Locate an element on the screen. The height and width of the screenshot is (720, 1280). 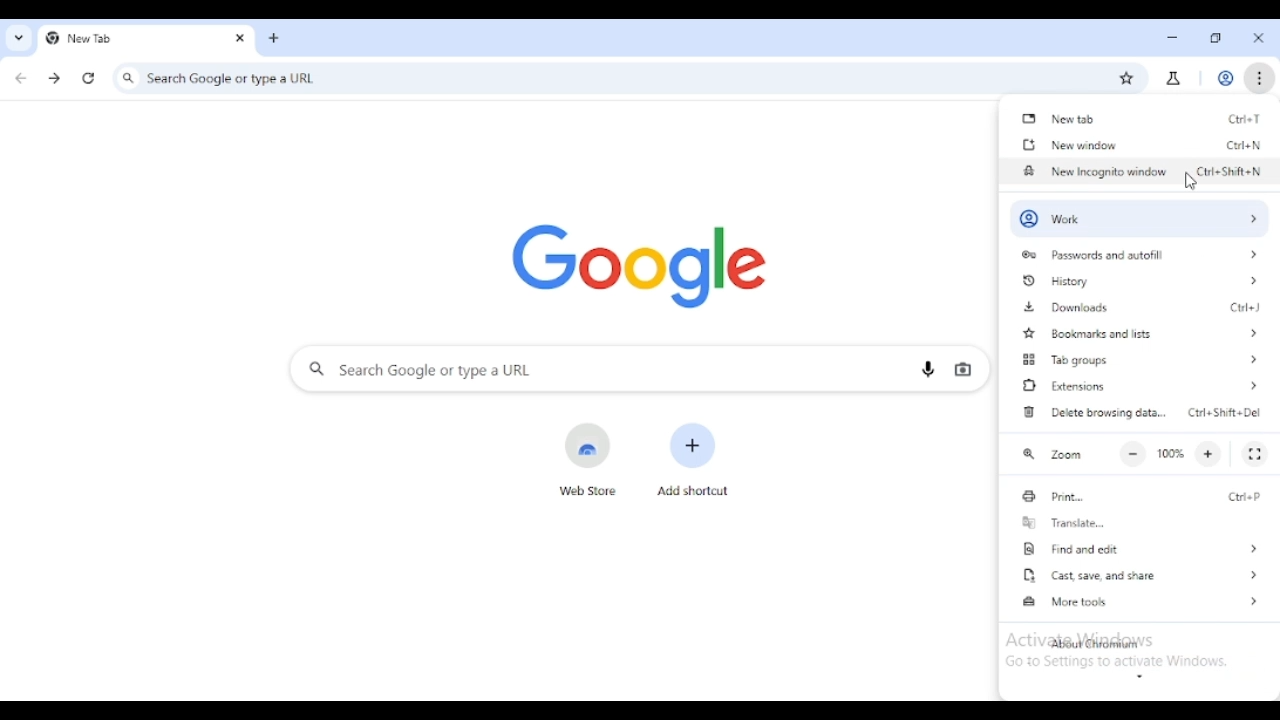
history is located at coordinates (1138, 281).